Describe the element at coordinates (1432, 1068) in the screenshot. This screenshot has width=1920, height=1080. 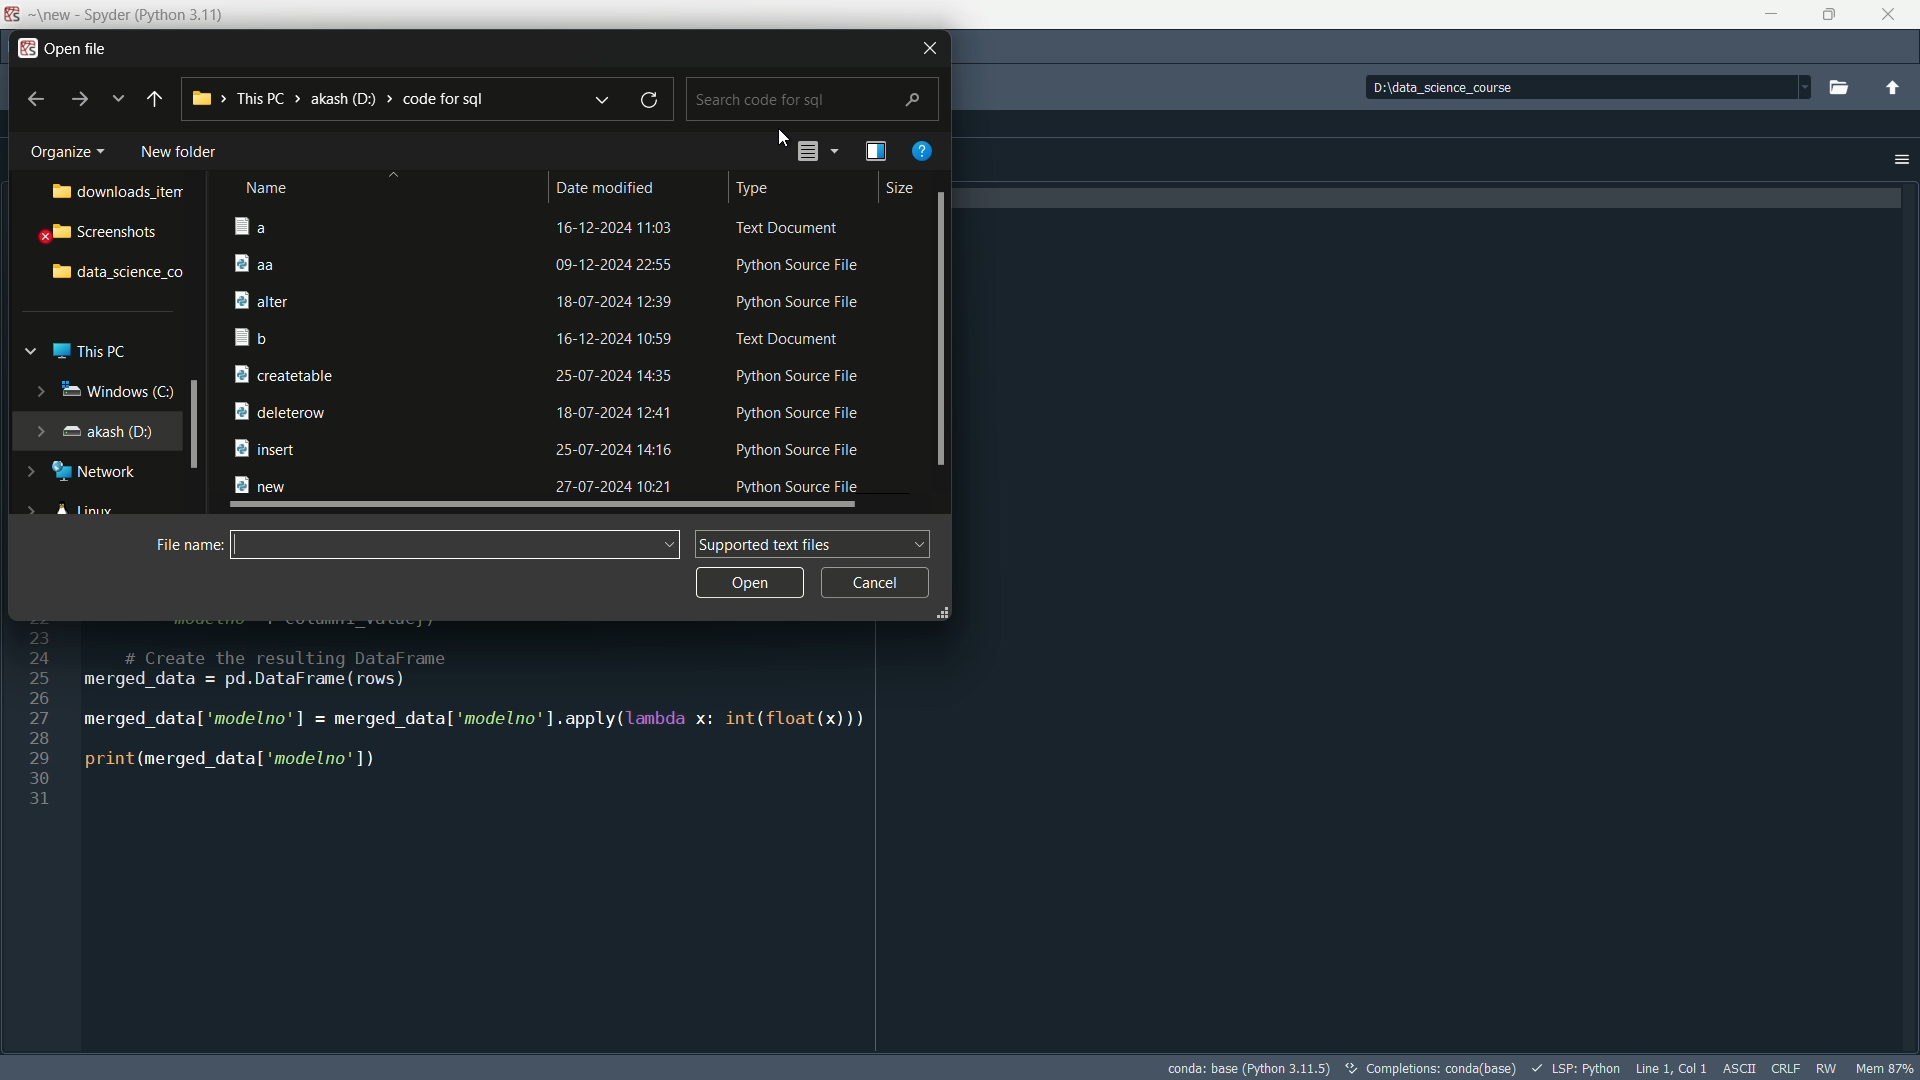
I see `text` at that location.